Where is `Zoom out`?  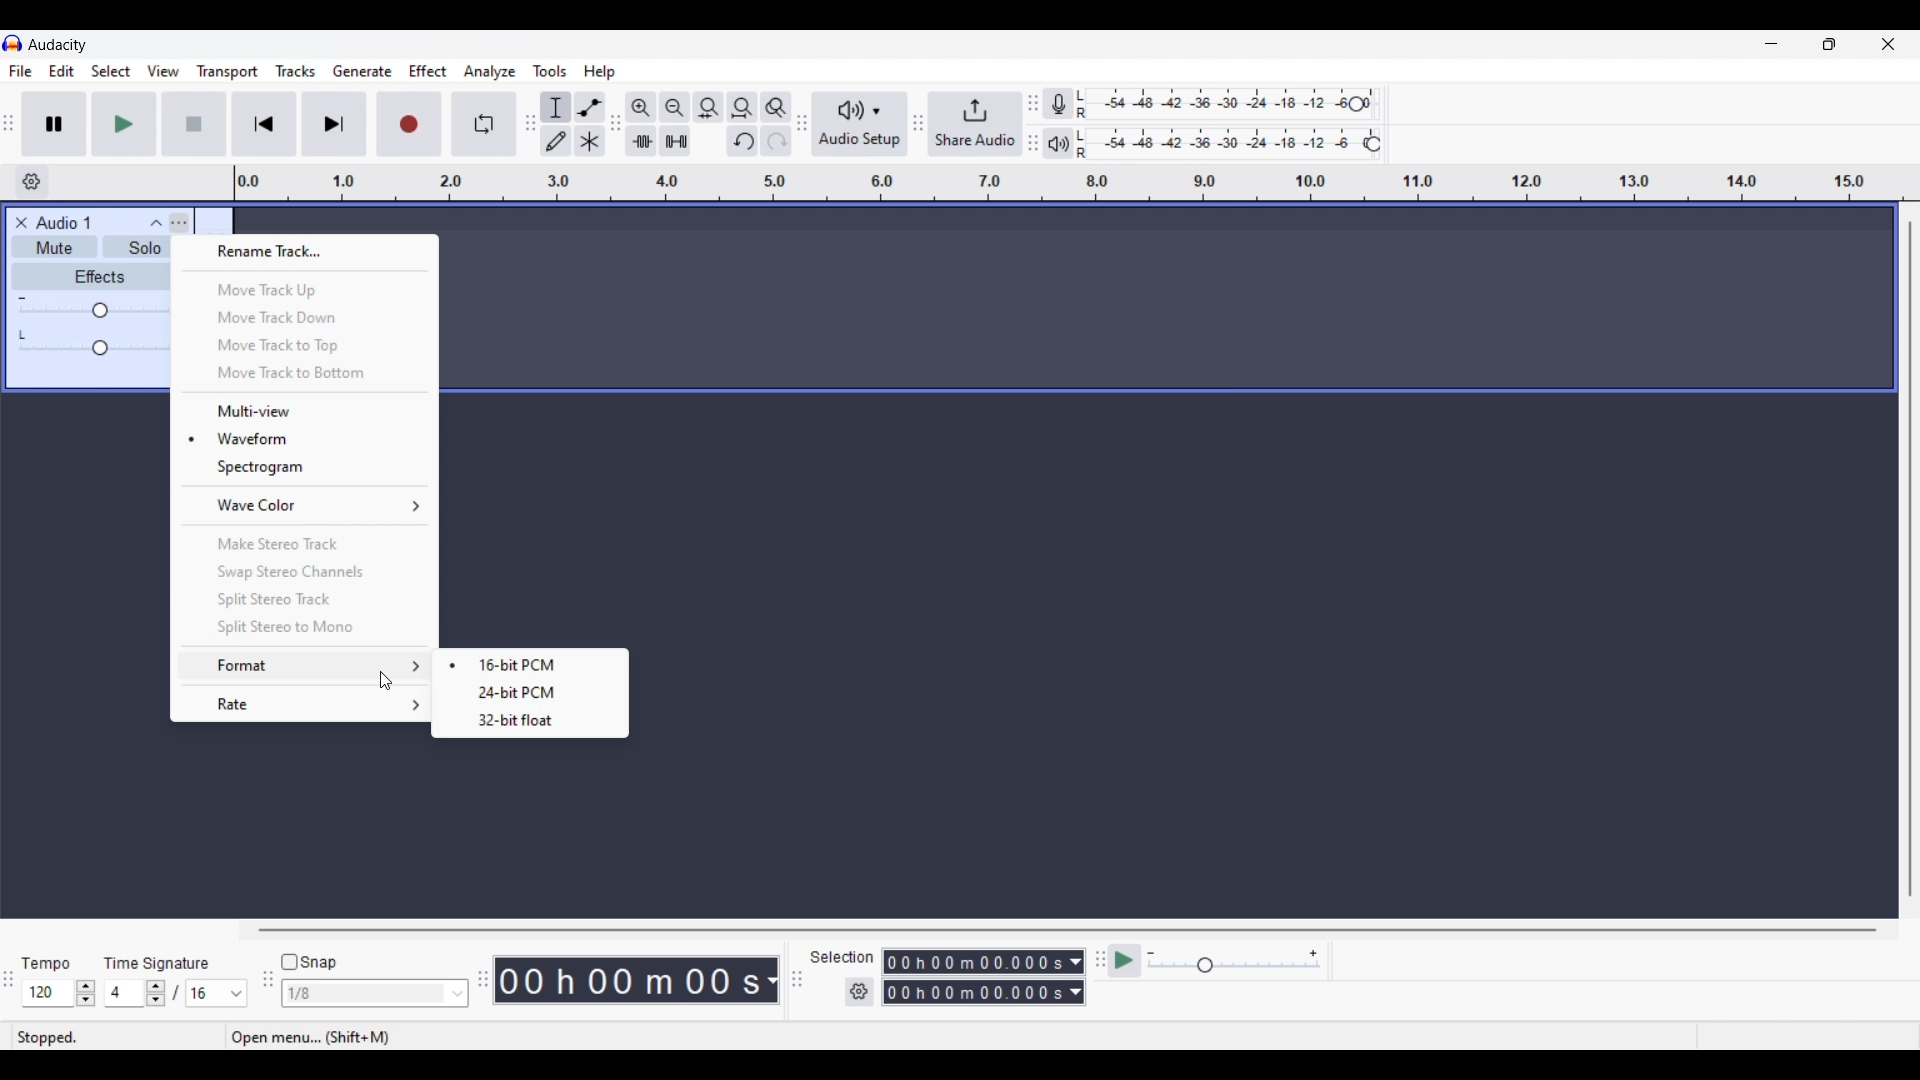 Zoom out is located at coordinates (674, 107).